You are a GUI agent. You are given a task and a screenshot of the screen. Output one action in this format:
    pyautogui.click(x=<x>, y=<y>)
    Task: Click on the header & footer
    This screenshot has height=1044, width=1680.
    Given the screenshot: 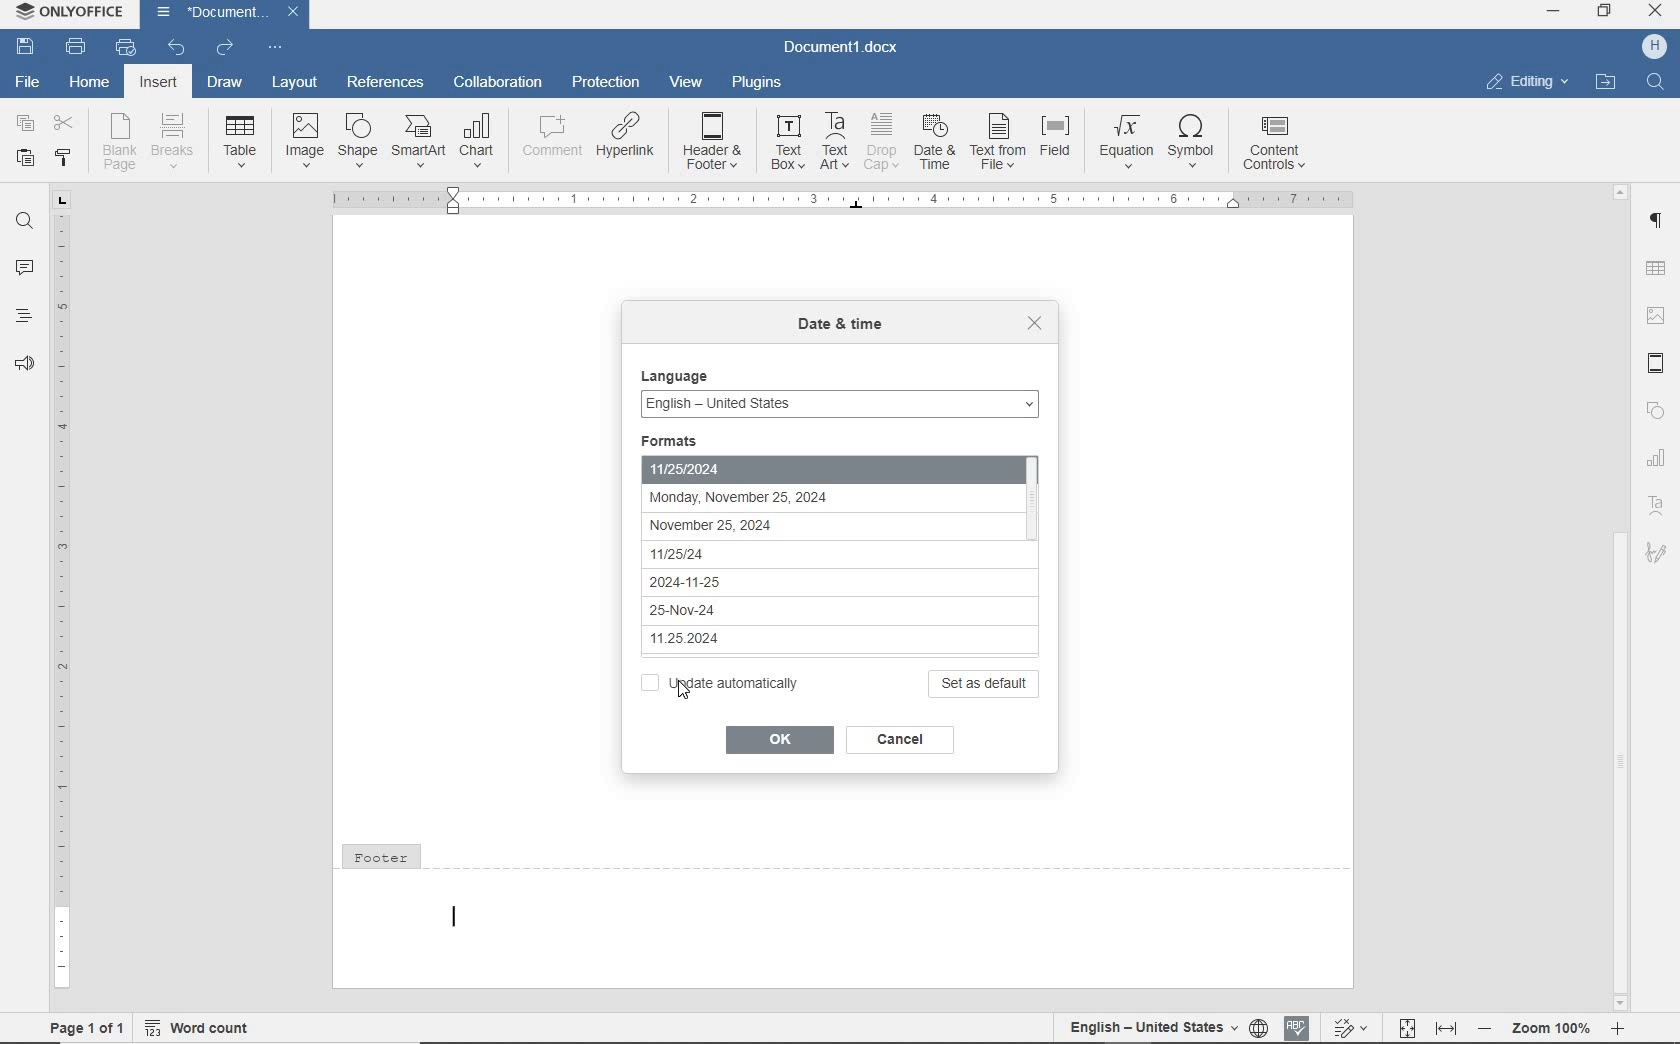 What is the action you would take?
    pyautogui.click(x=714, y=142)
    